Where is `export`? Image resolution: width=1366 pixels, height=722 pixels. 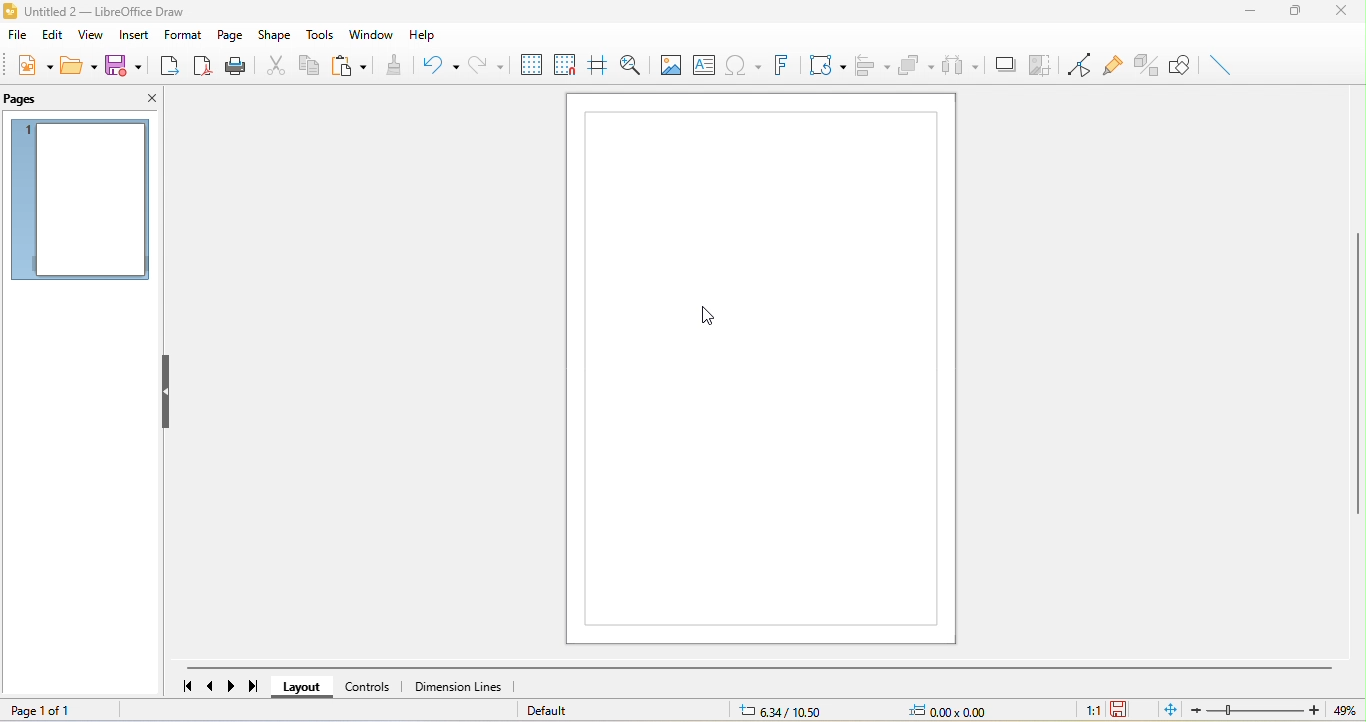 export is located at coordinates (170, 65).